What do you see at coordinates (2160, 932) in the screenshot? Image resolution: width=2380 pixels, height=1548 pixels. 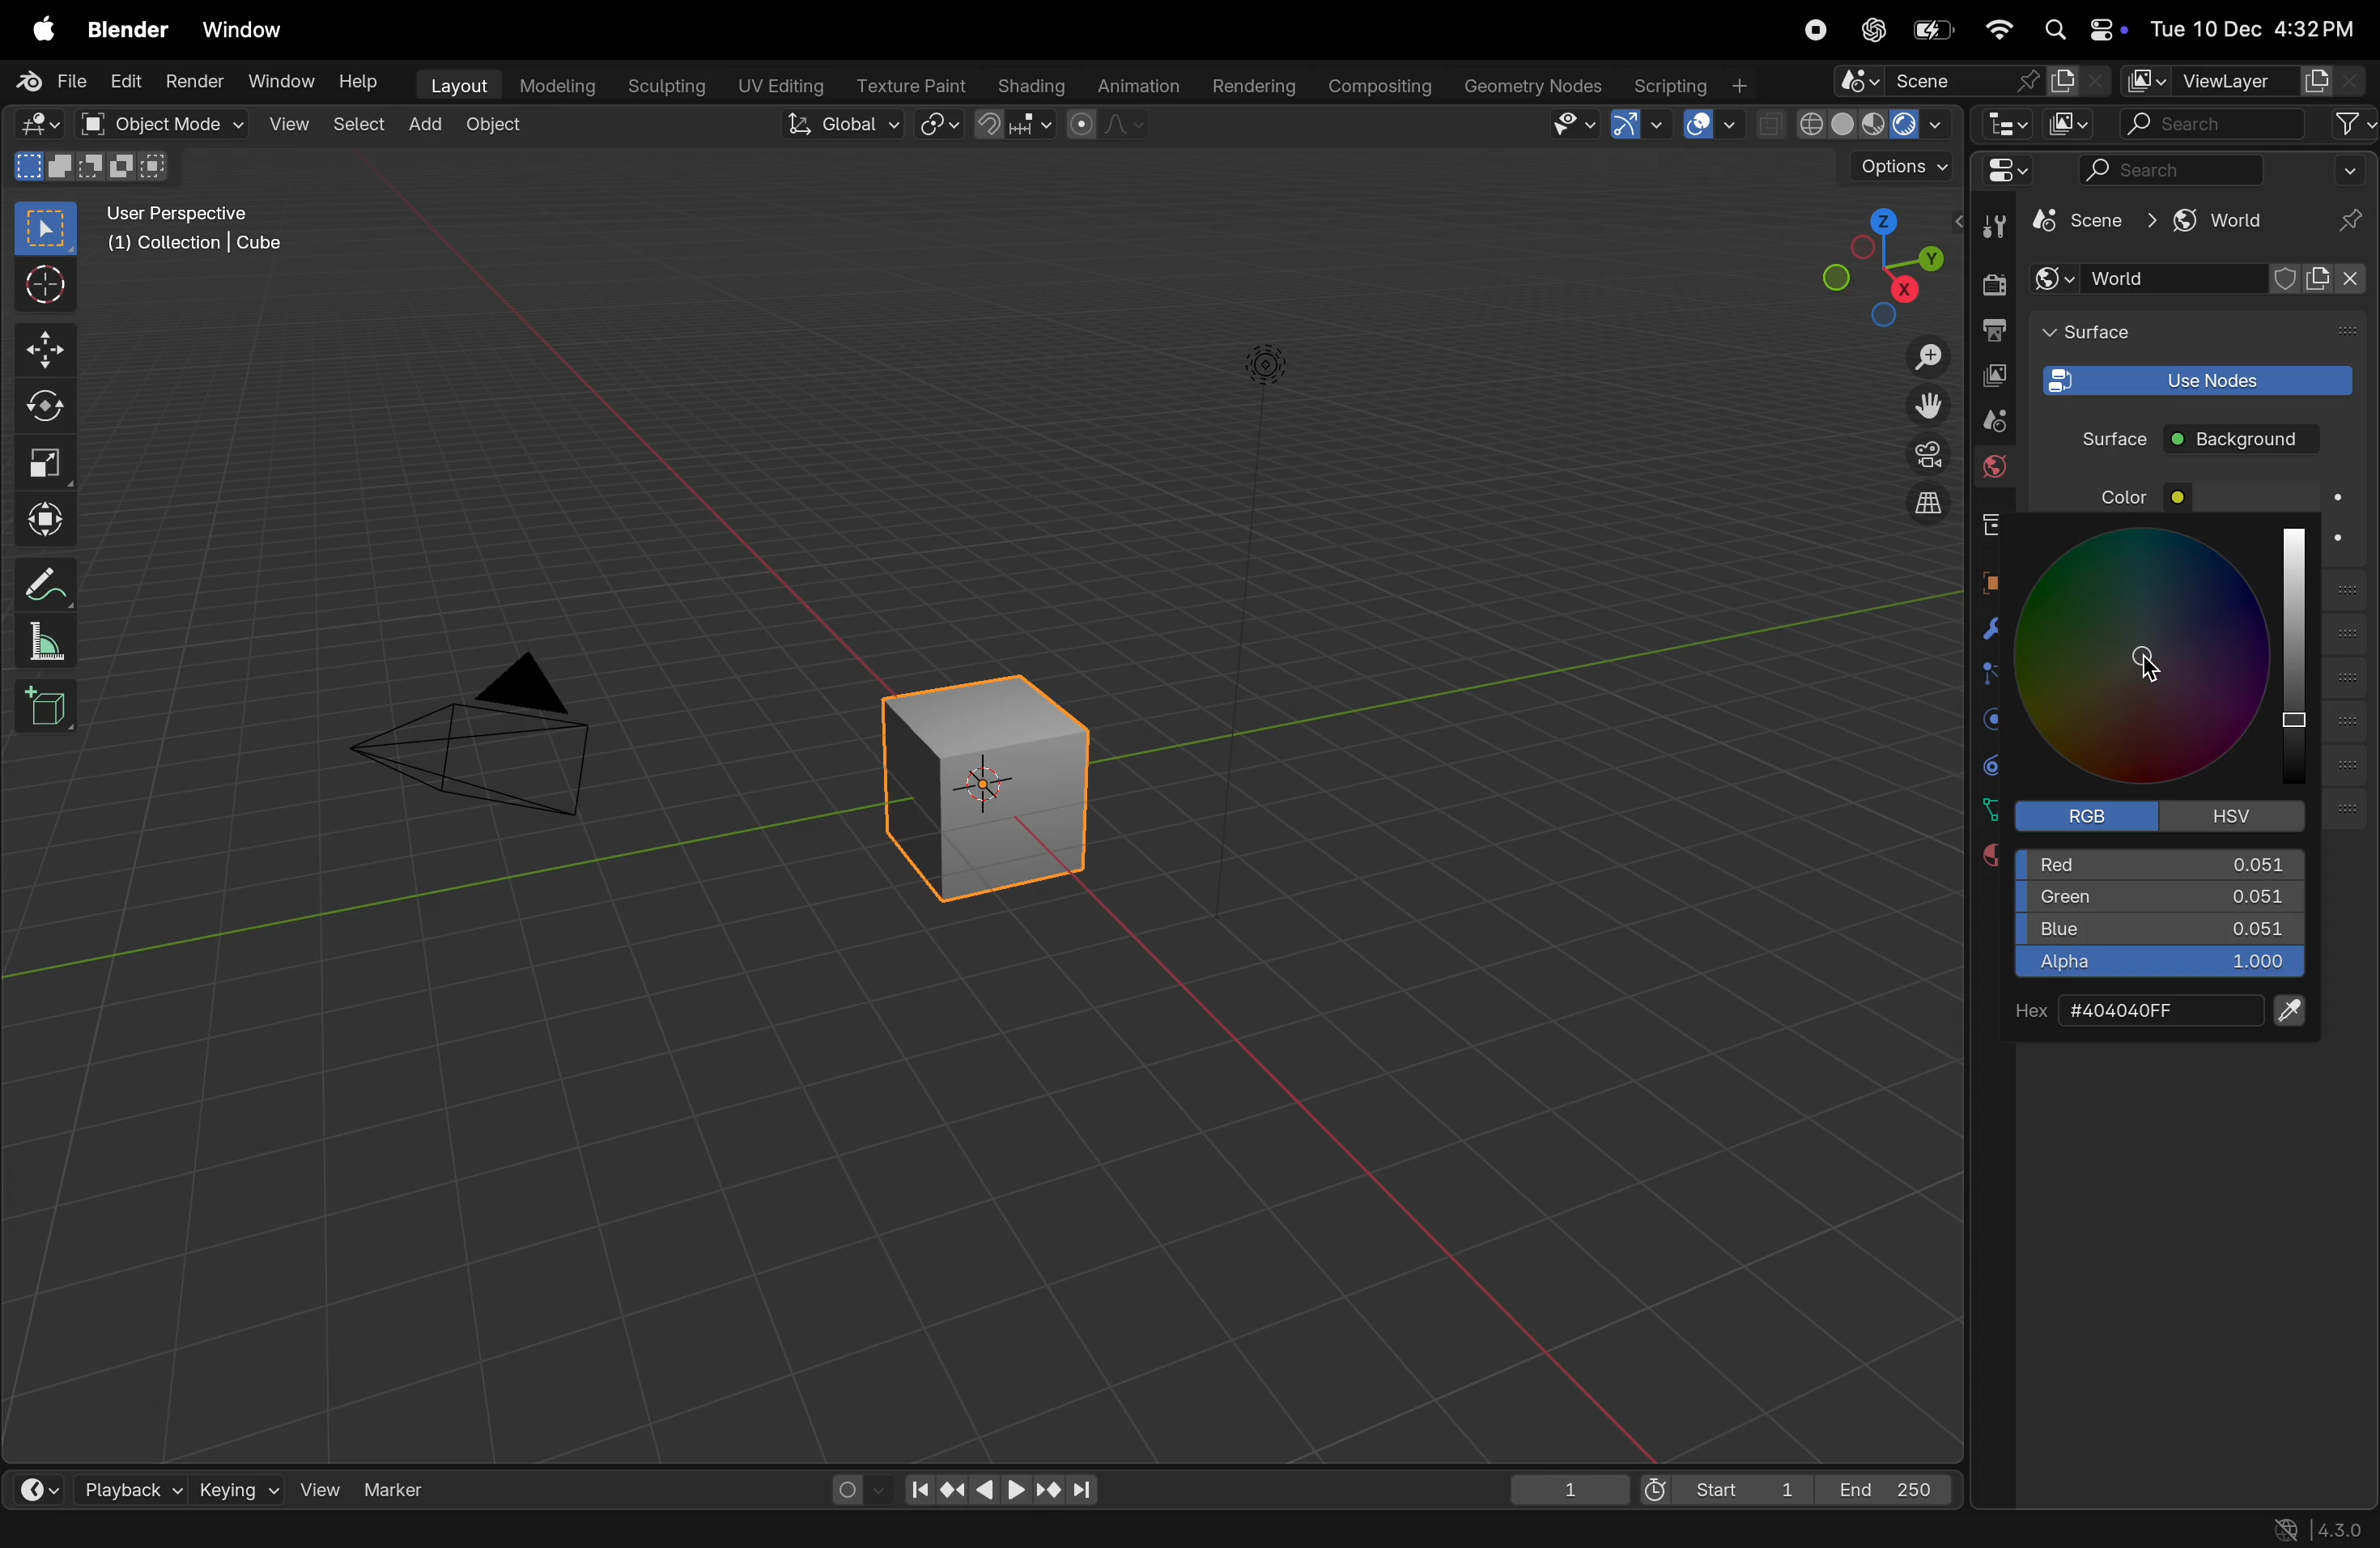 I see `blue` at bounding box center [2160, 932].